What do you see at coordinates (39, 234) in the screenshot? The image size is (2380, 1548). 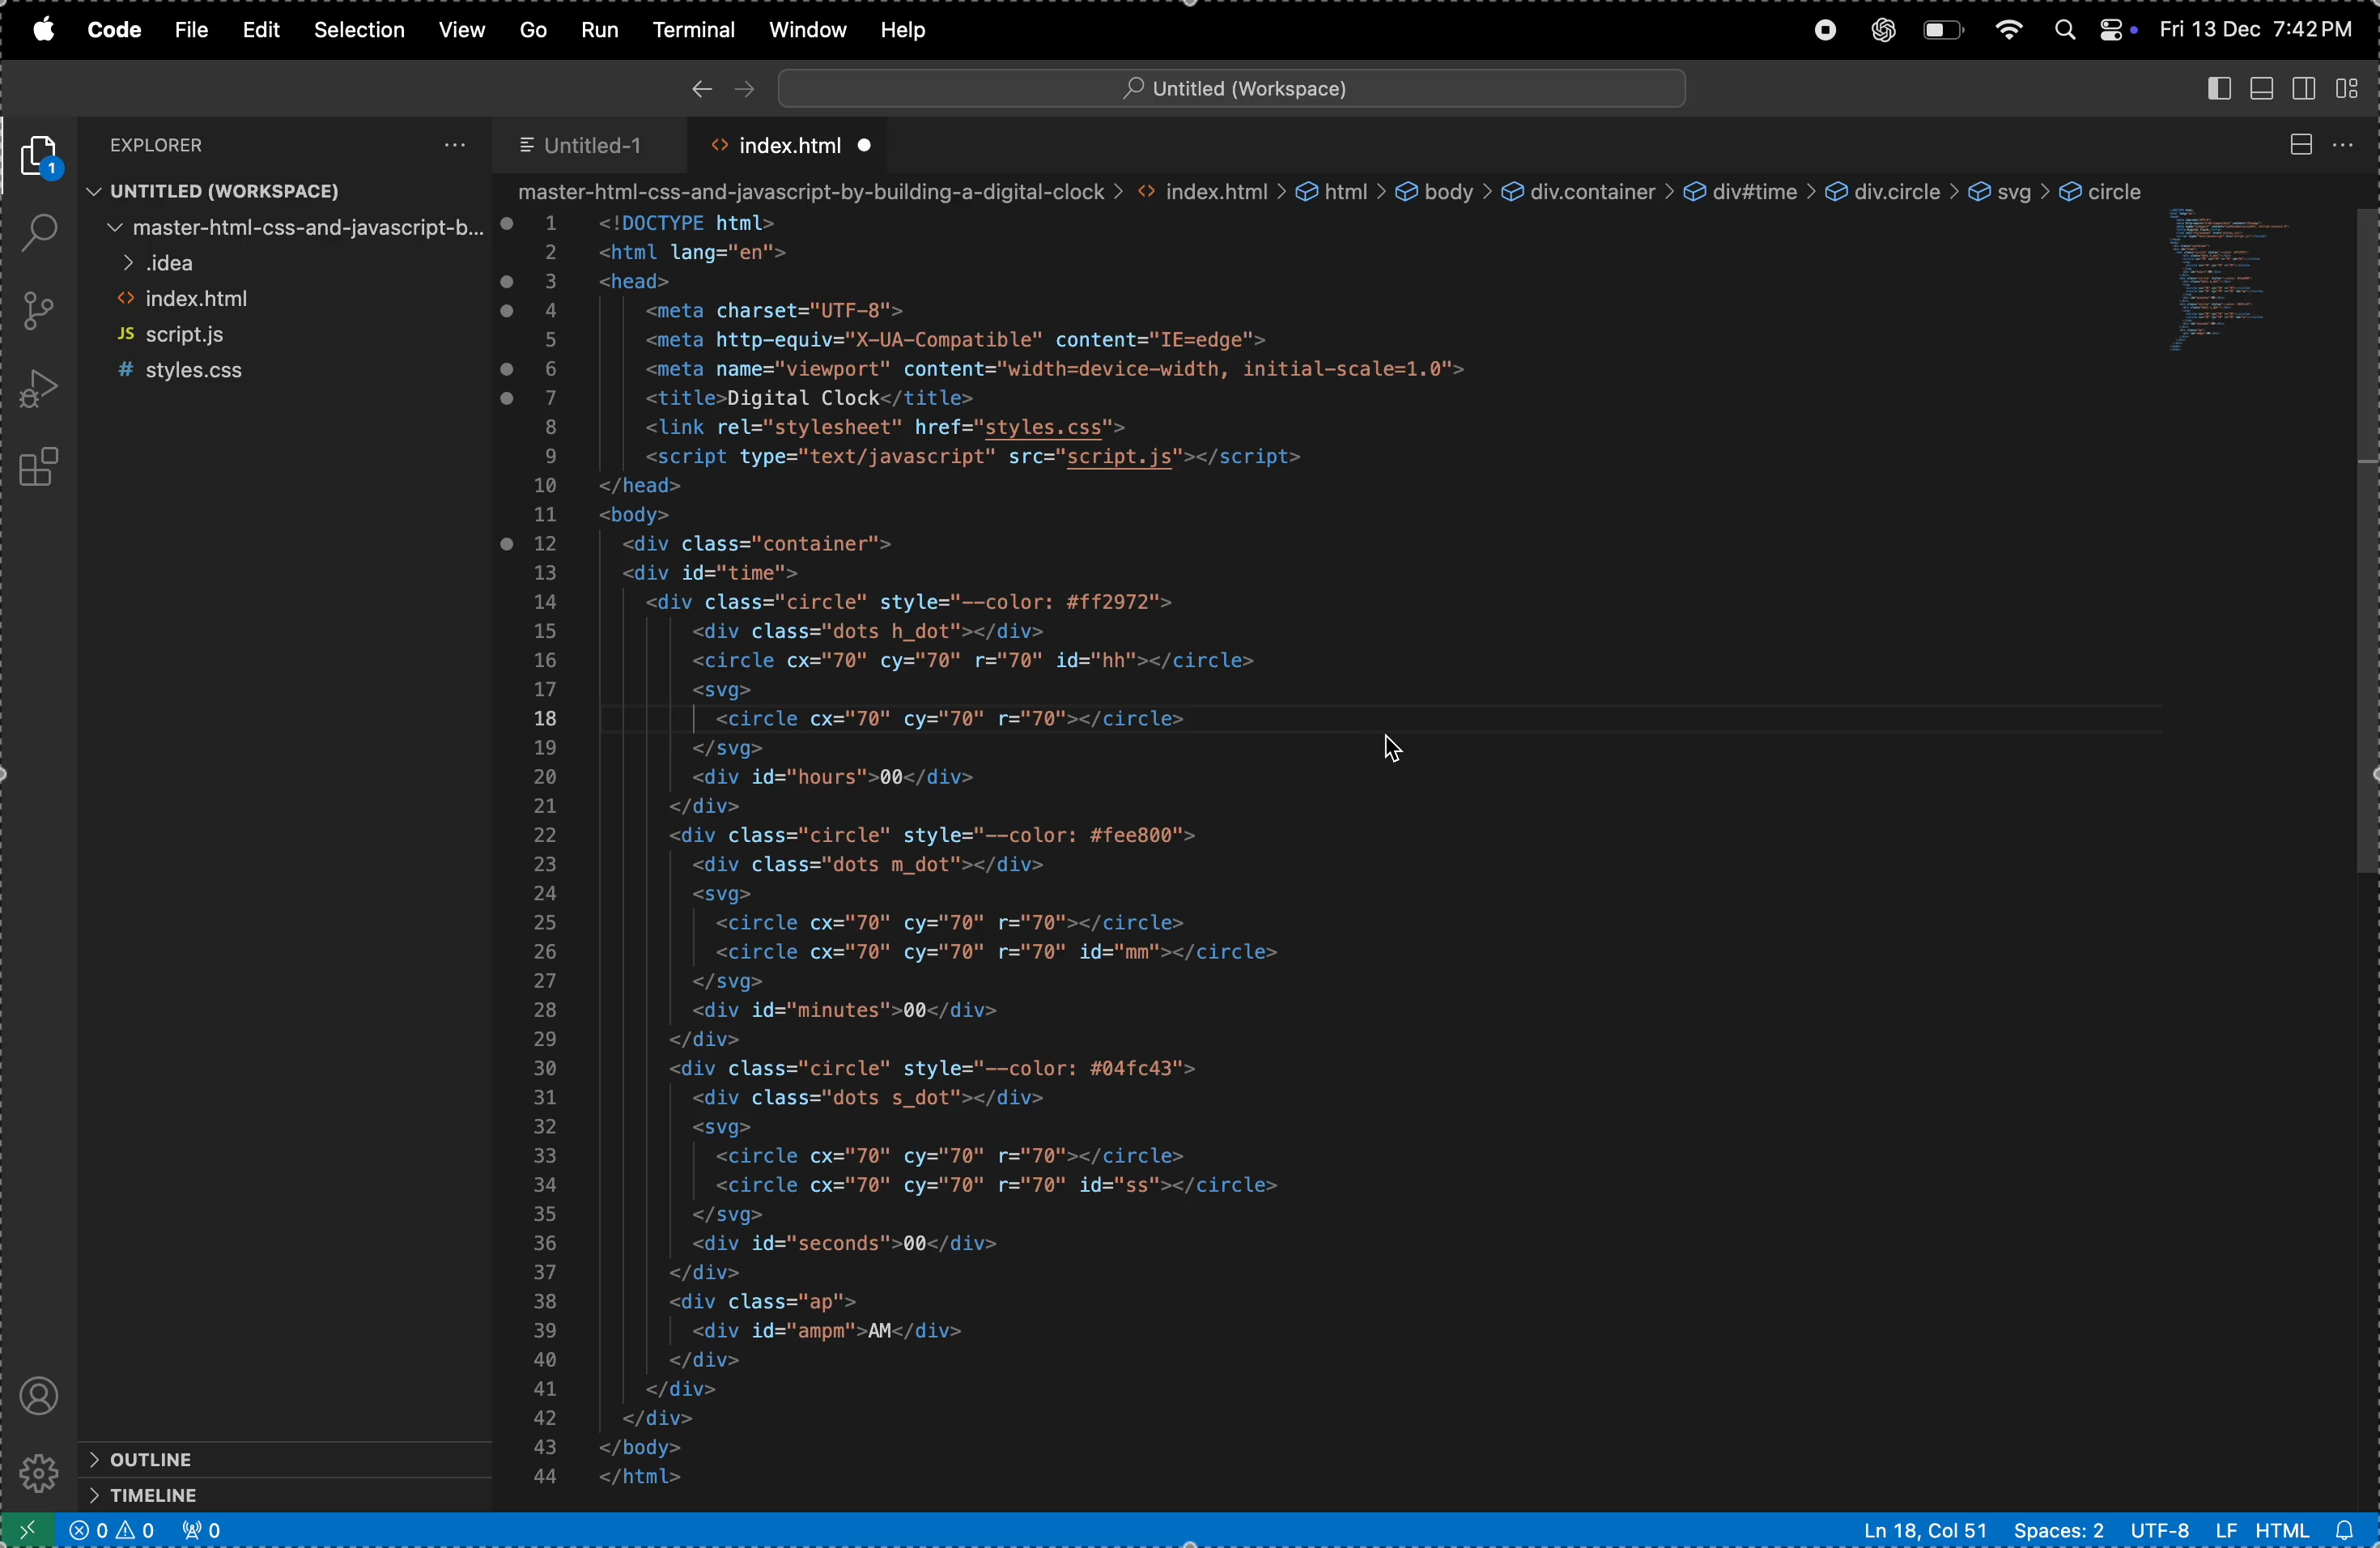 I see `search` at bounding box center [39, 234].